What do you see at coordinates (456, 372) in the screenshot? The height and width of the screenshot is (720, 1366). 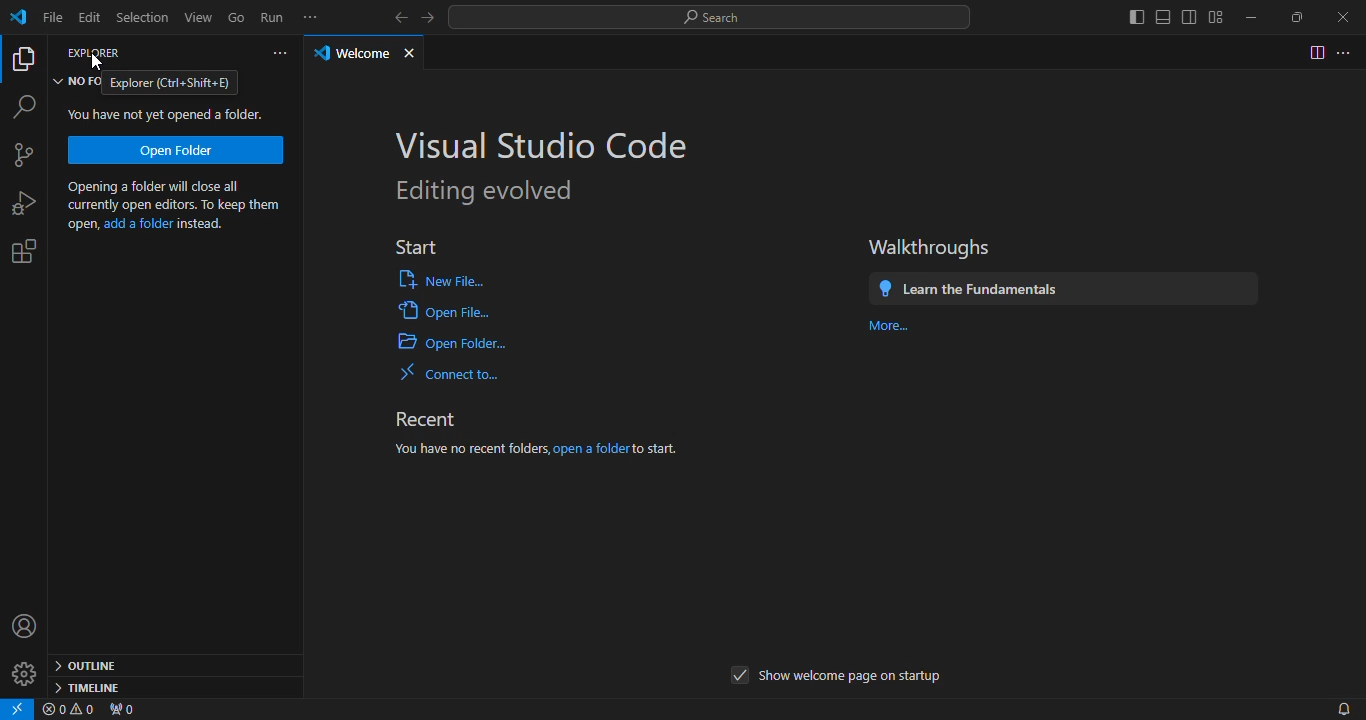 I see `Connect to` at bounding box center [456, 372].